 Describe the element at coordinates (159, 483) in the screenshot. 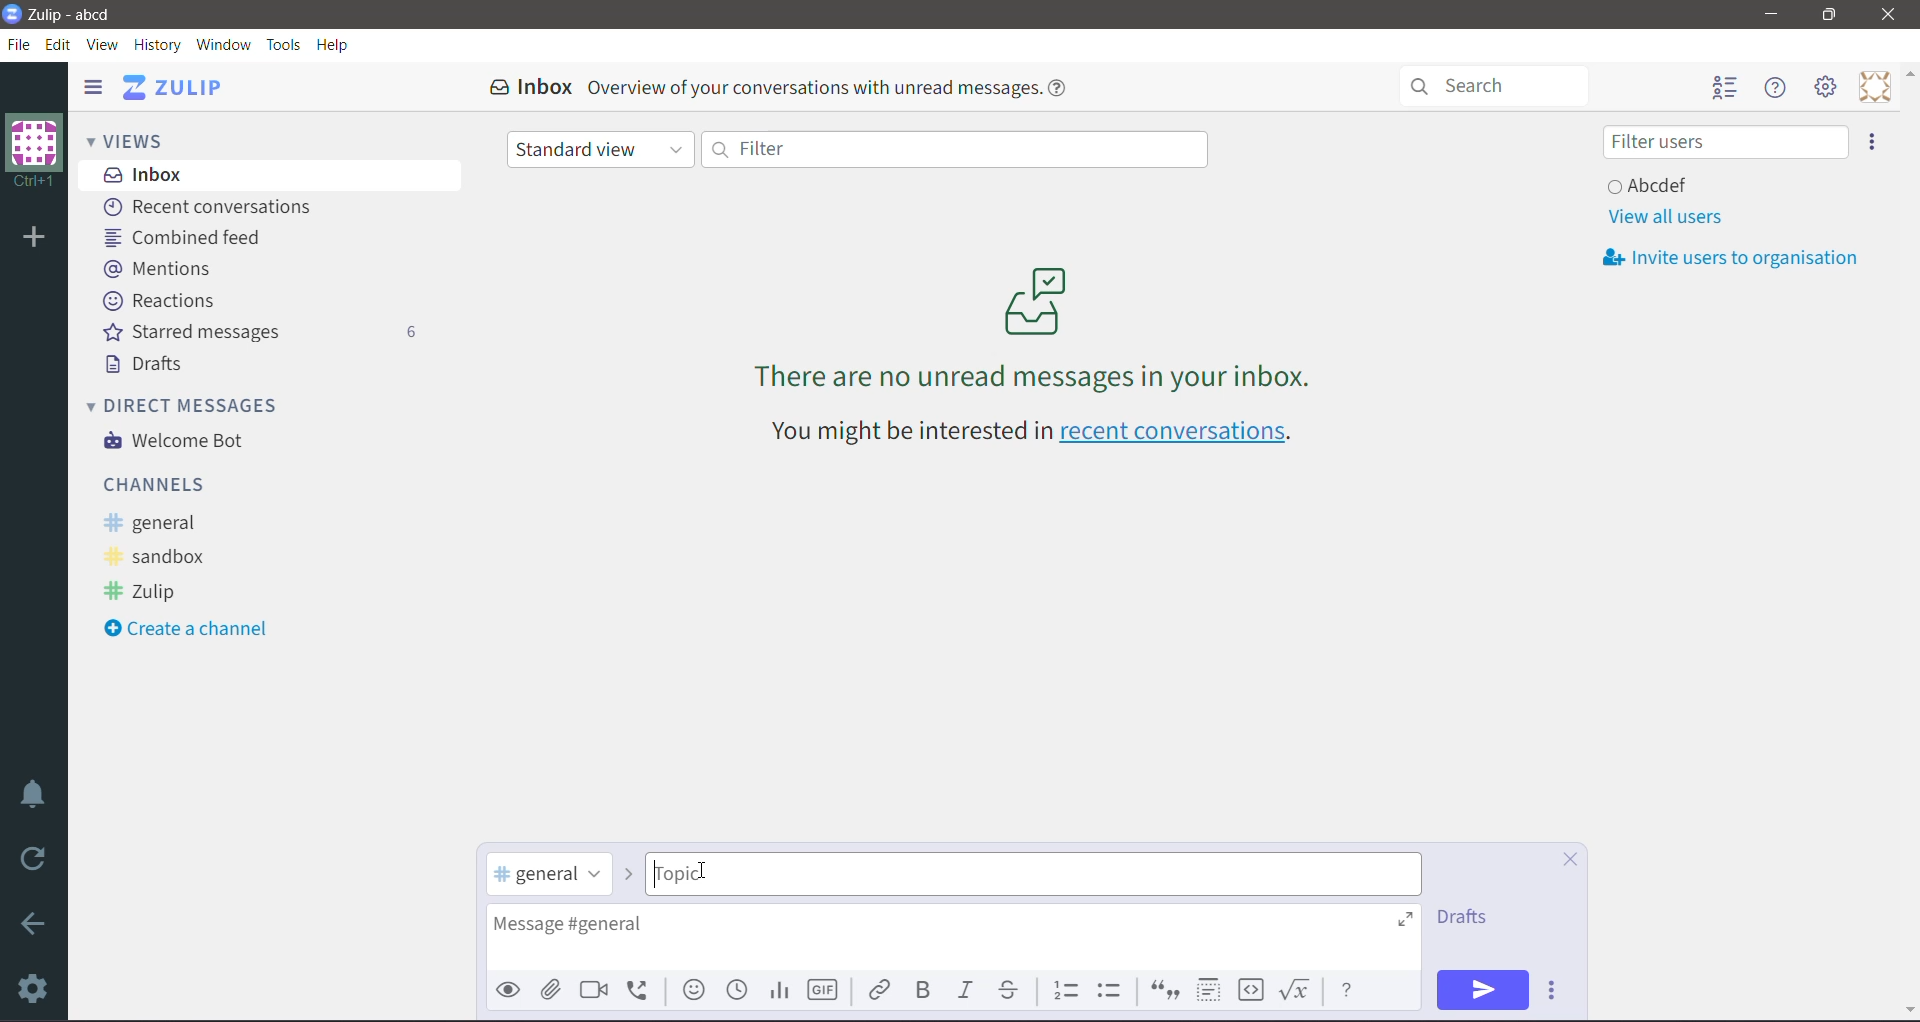

I see `Channels` at that location.